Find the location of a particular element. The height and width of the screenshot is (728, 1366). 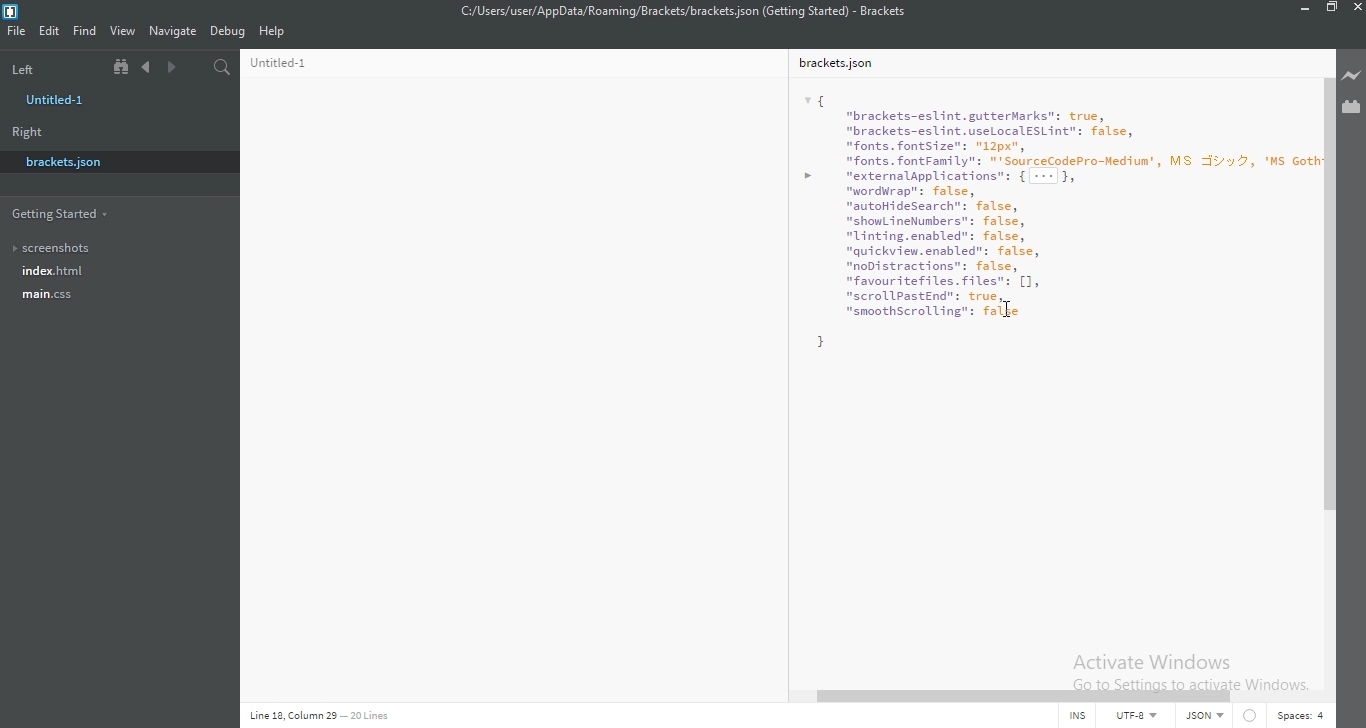

Next document is located at coordinates (172, 69).